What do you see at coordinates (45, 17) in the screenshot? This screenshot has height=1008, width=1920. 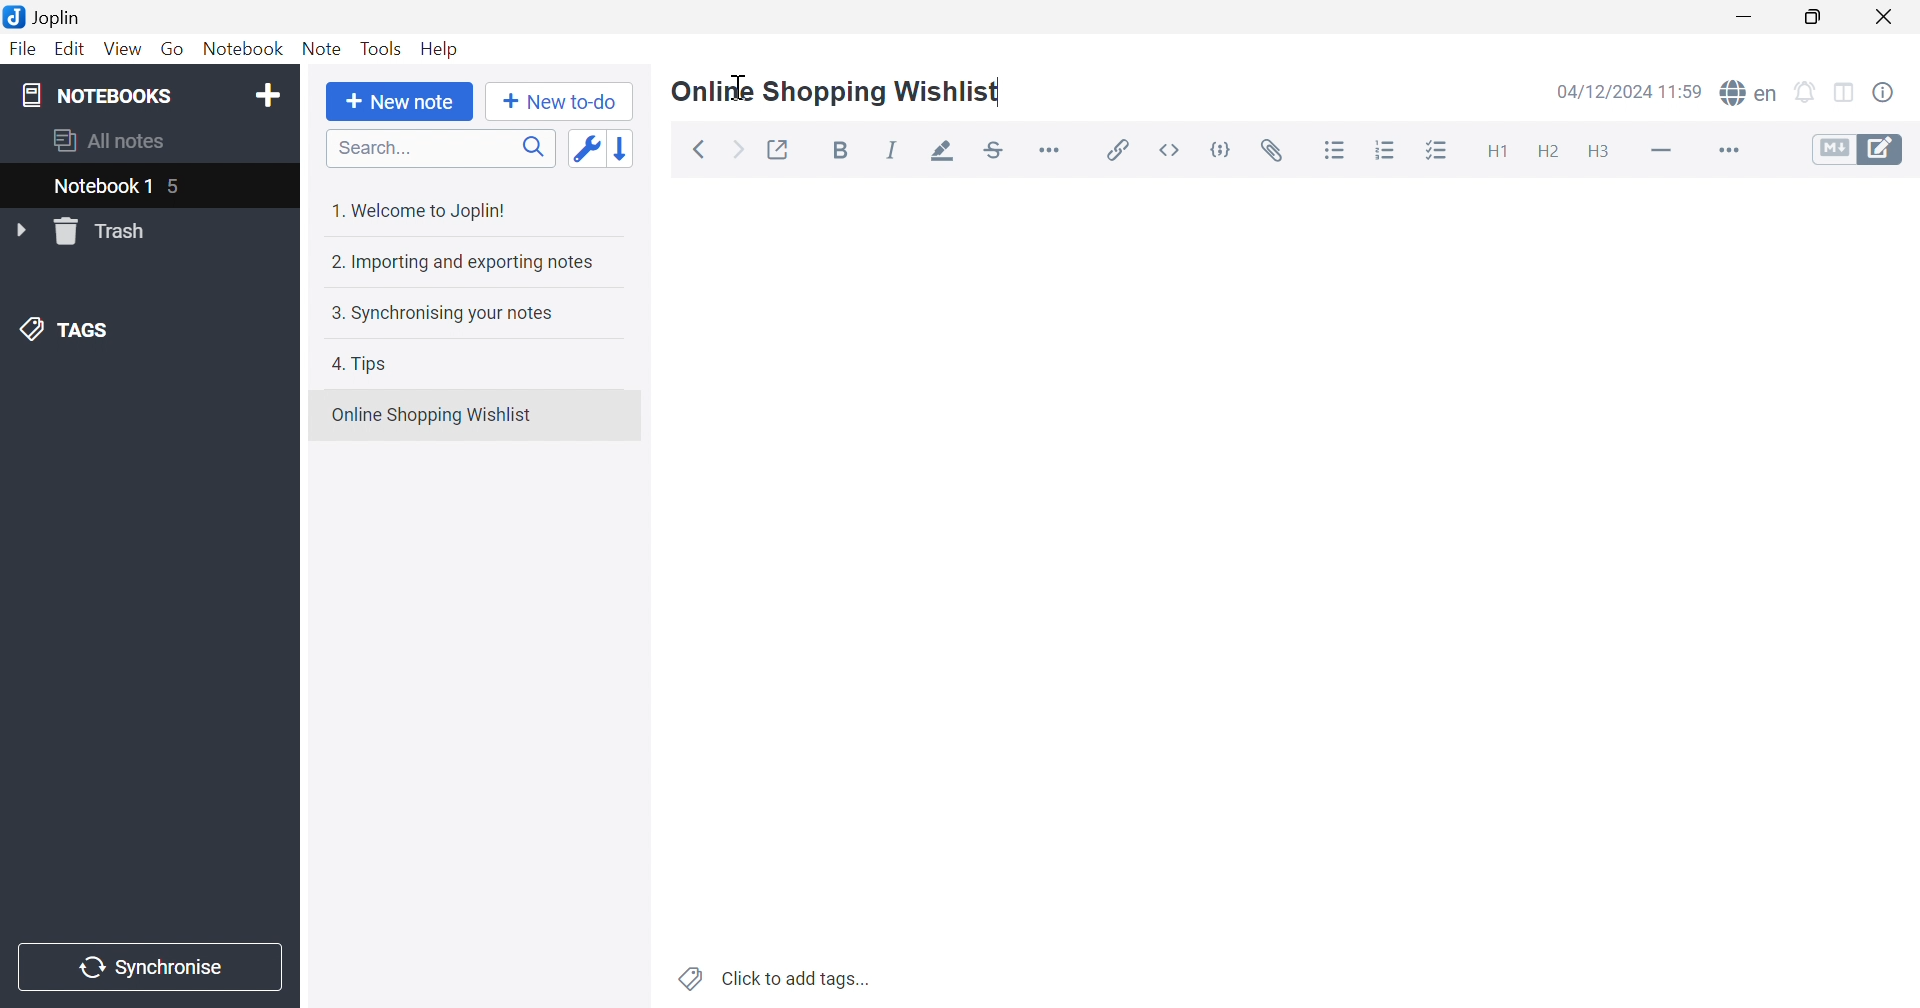 I see `Joplin` at bounding box center [45, 17].